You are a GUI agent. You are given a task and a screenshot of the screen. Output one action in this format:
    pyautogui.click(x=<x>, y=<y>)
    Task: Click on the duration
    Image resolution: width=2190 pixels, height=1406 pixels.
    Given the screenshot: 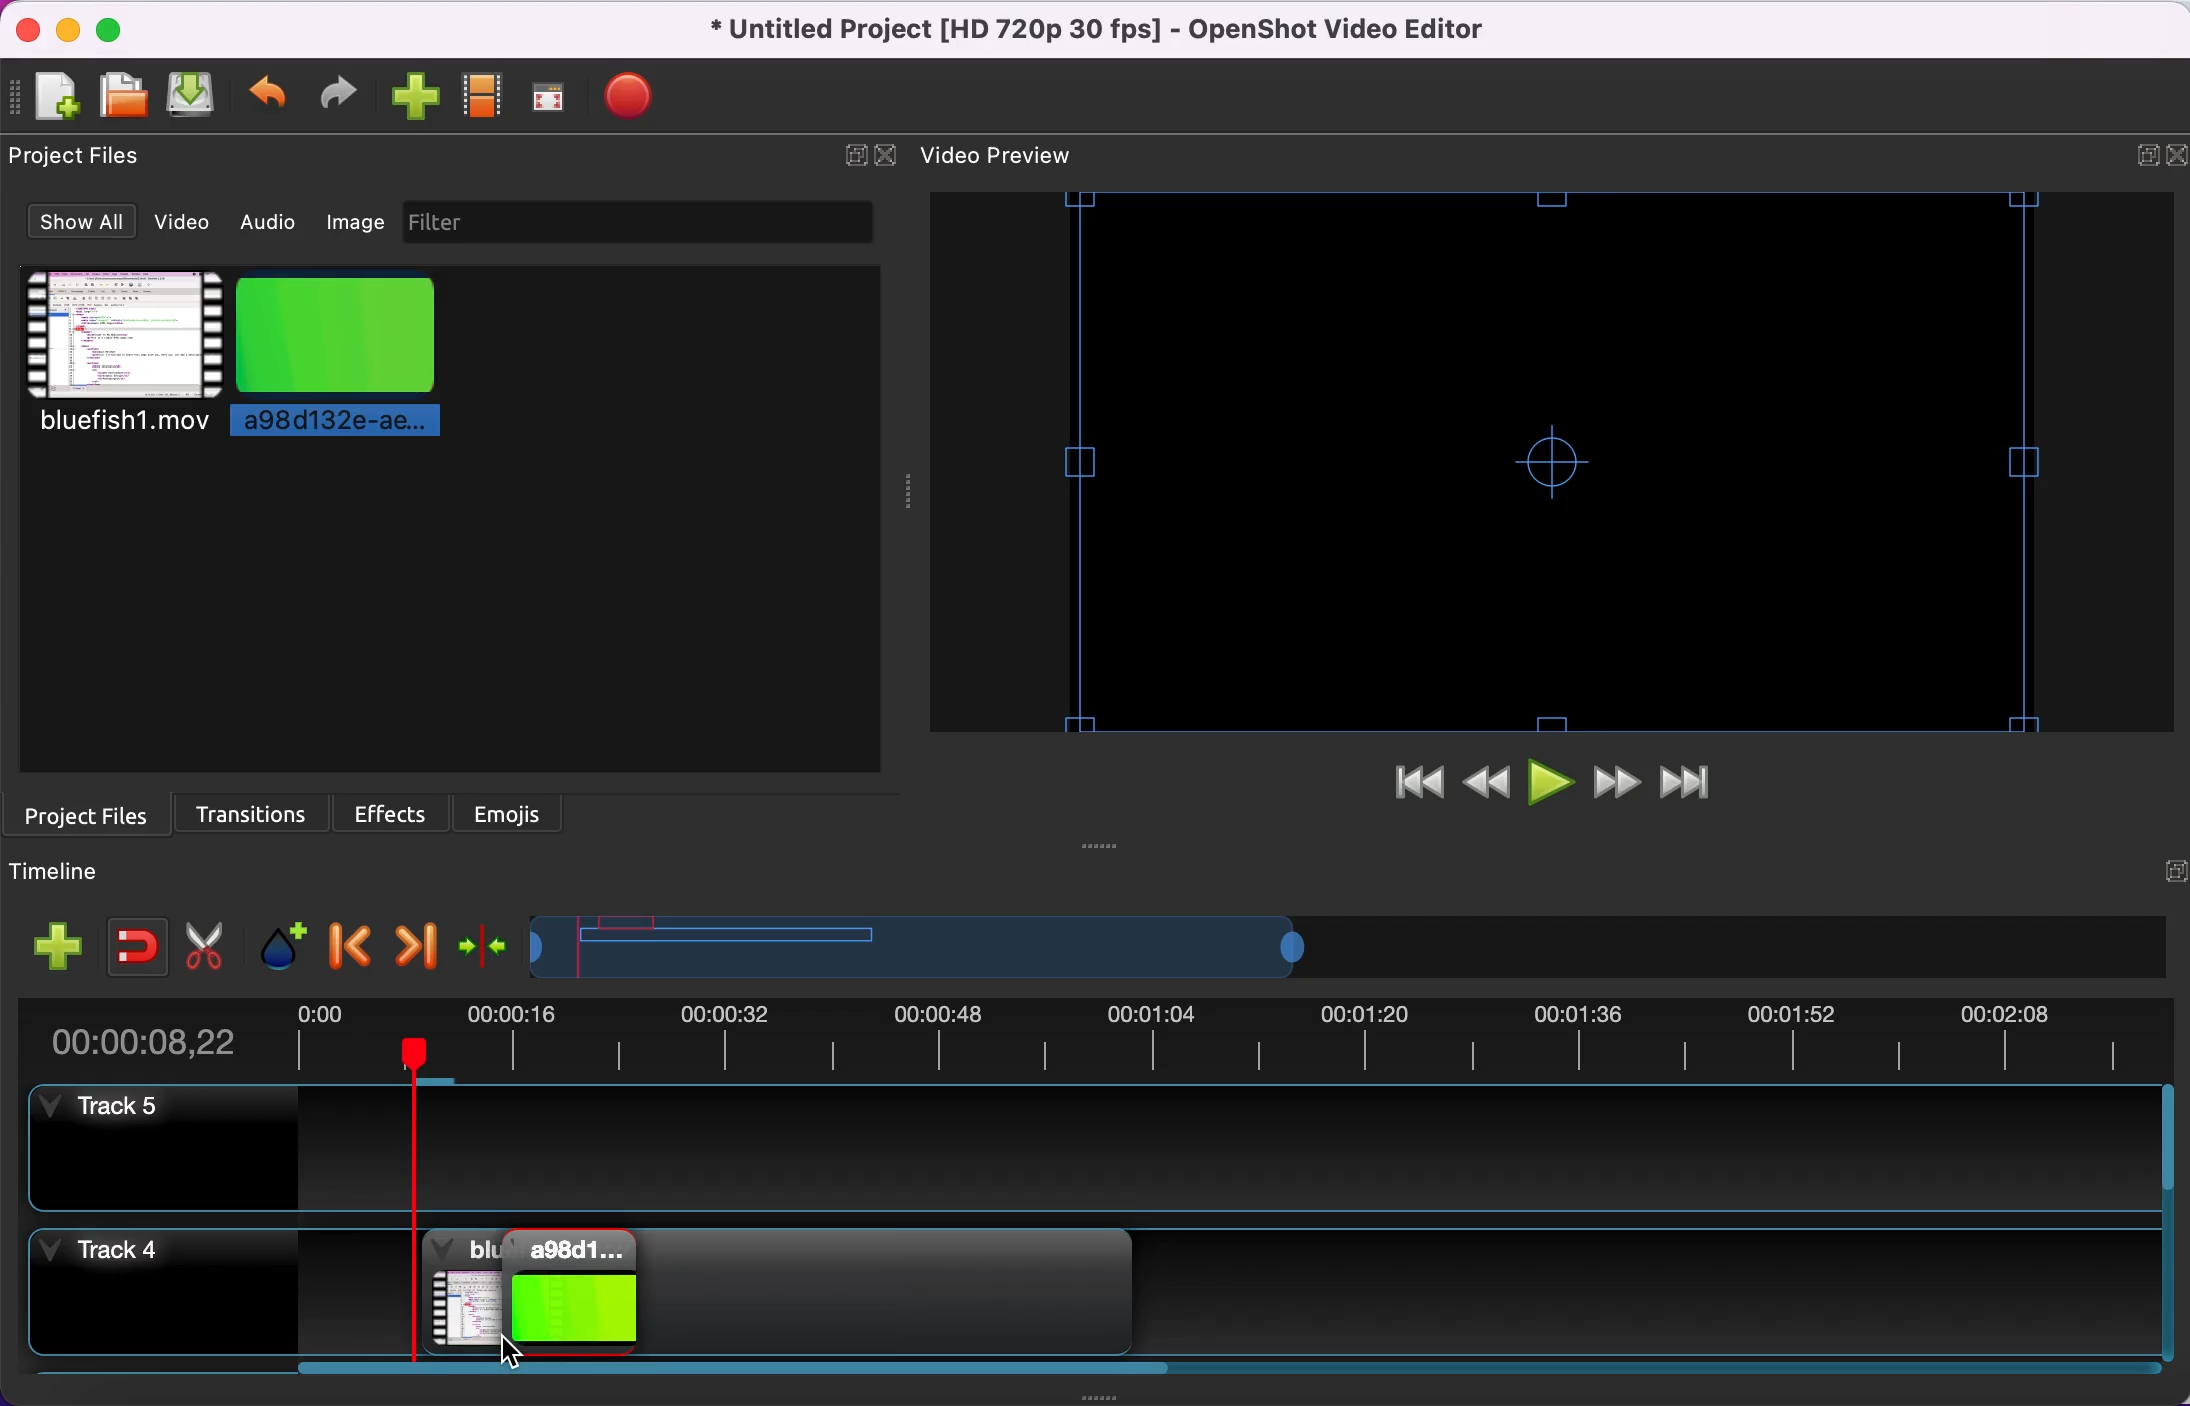 What is the action you would take?
    pyautogui.click(x=1109, y=1035)
    